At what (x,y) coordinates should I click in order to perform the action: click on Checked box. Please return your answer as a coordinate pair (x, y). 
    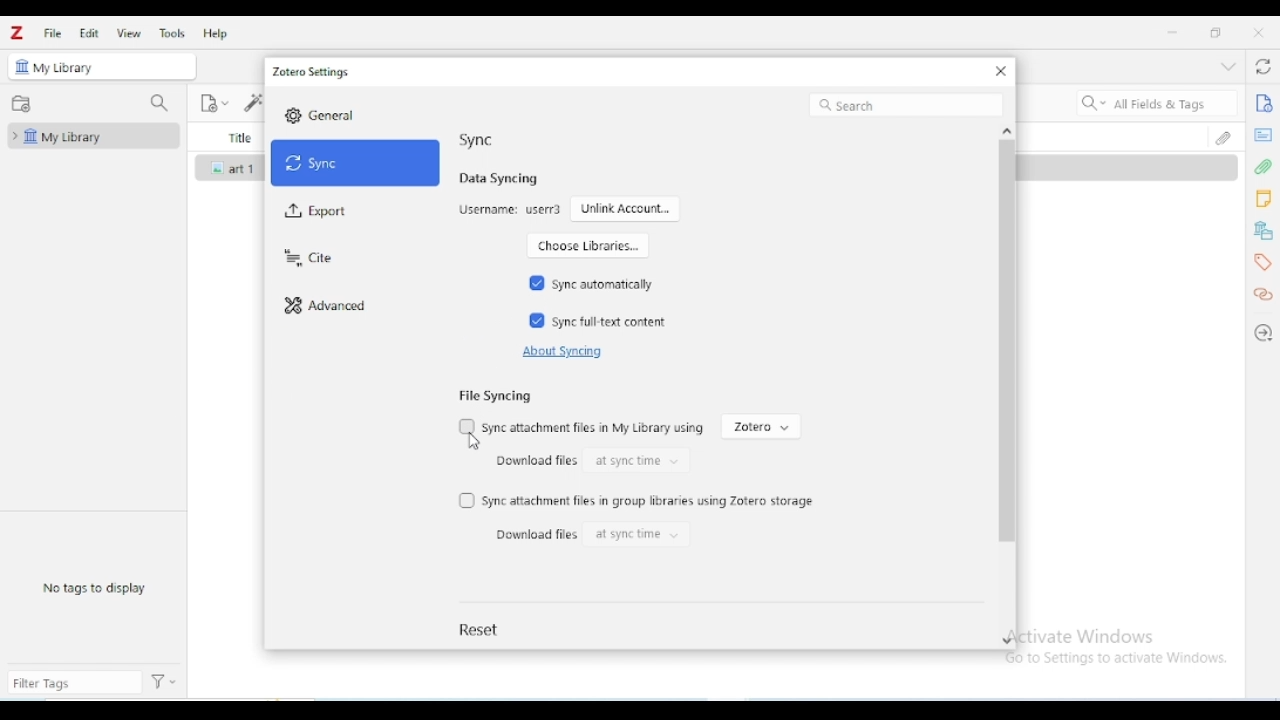
    Looking at the image, I should click on (538, 282).